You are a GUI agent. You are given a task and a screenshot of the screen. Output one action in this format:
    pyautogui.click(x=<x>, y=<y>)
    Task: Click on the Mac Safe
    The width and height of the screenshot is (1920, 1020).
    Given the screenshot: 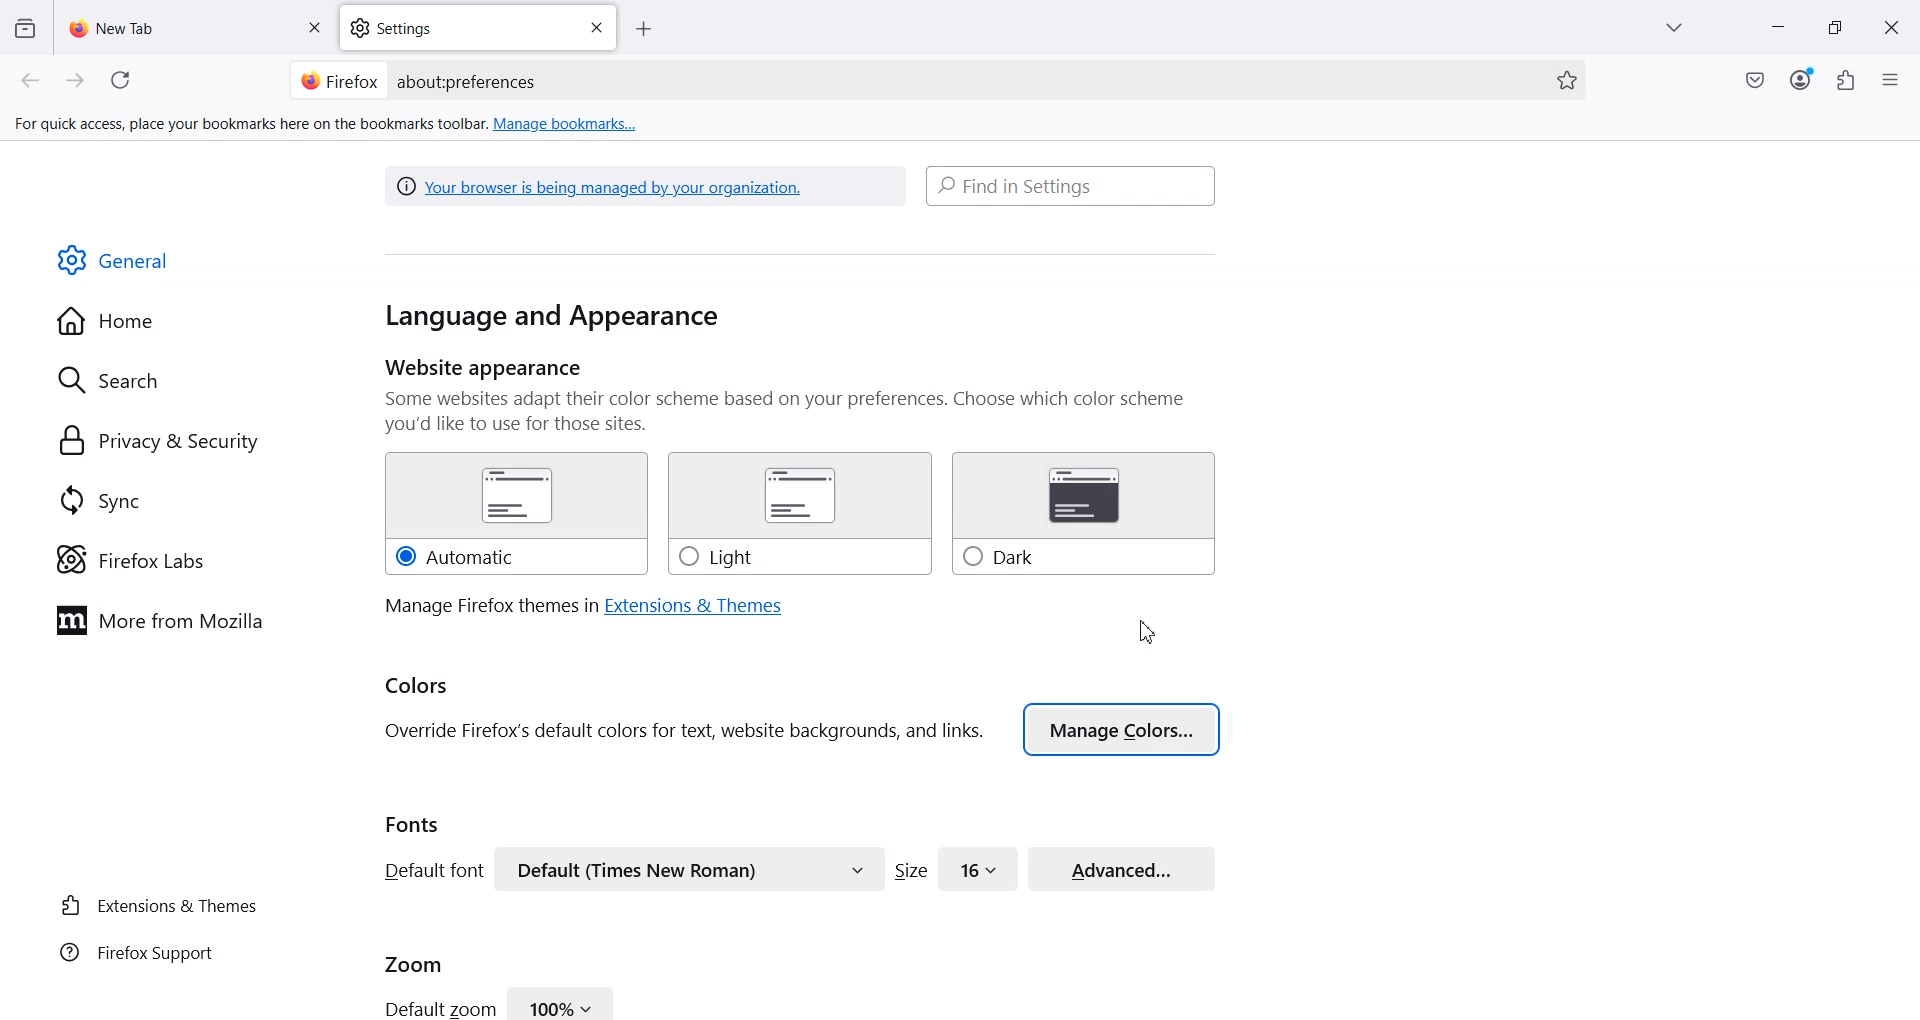 What is the action you would take?
    pyautogui.click(x=1755, y=80)
    